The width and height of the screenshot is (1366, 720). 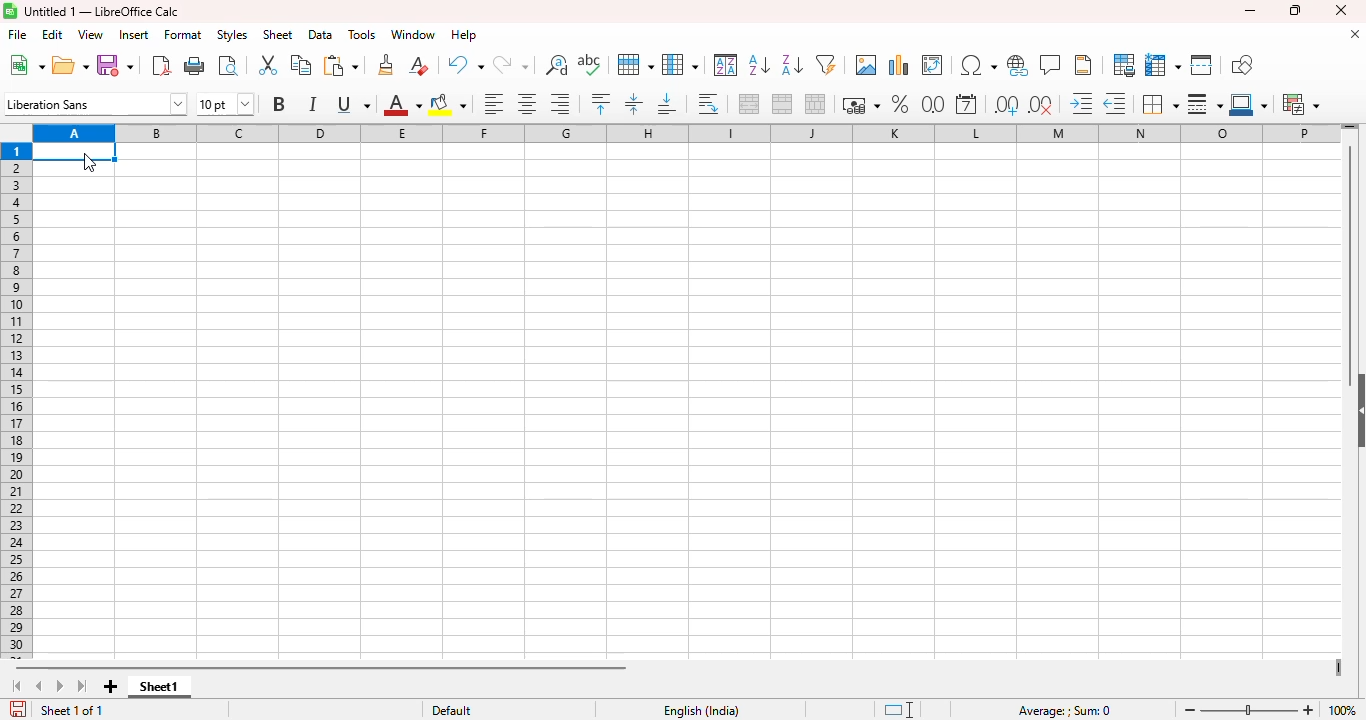 What do you see at coordinates (102, 11) in the screenshot?
I see `title` at bounding box center [102, 11].